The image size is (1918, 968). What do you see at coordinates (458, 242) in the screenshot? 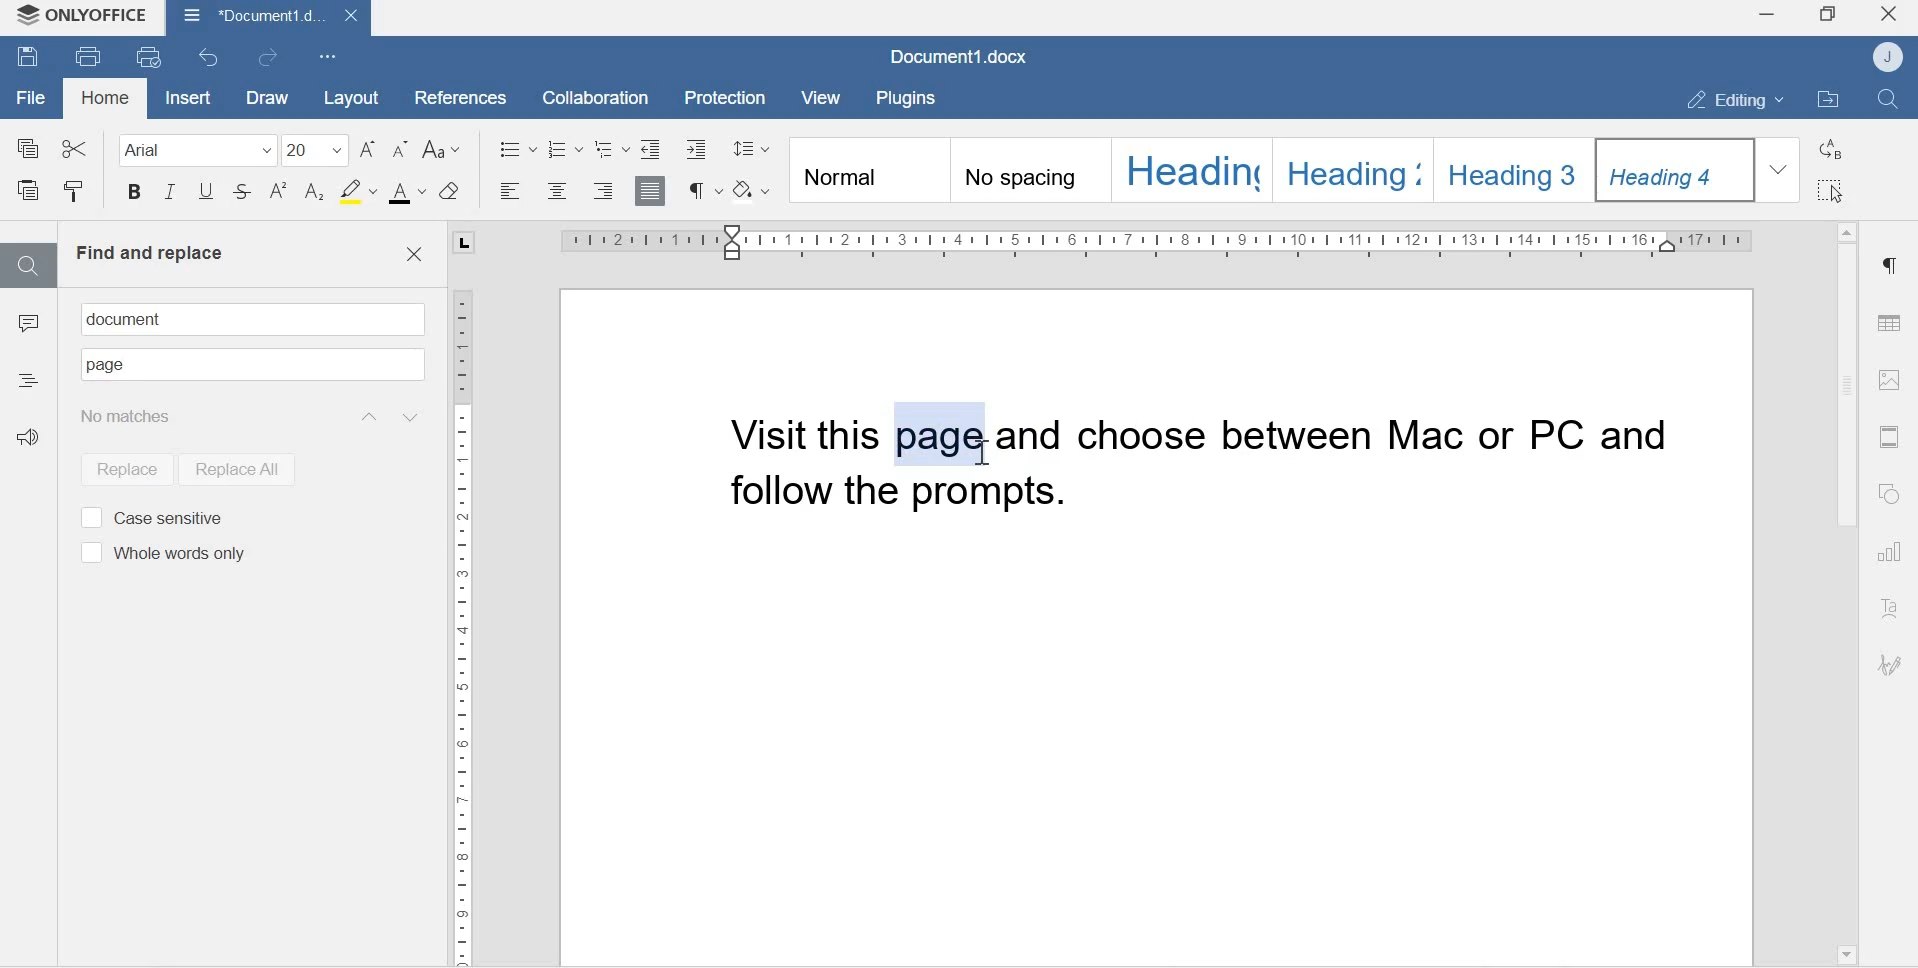
I see `tab stop` at bounding box center [458, 242].